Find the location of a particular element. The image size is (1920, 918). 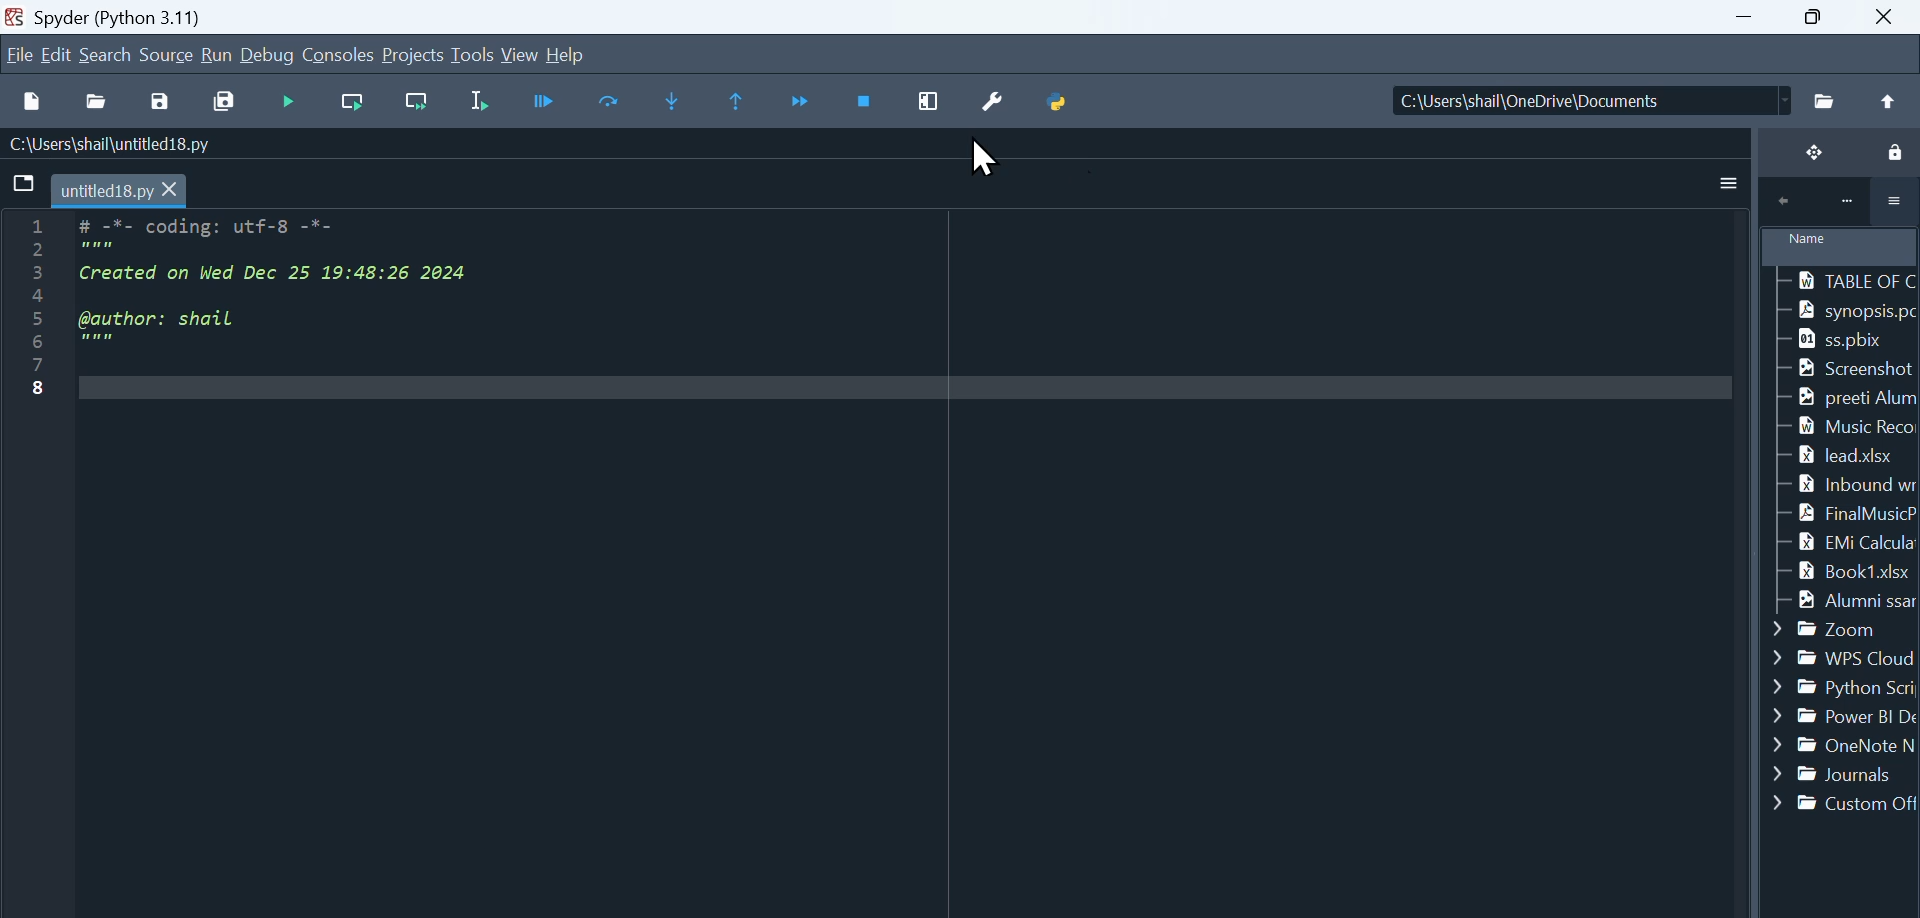

Step into the next function is located at coordinates (676, 102).